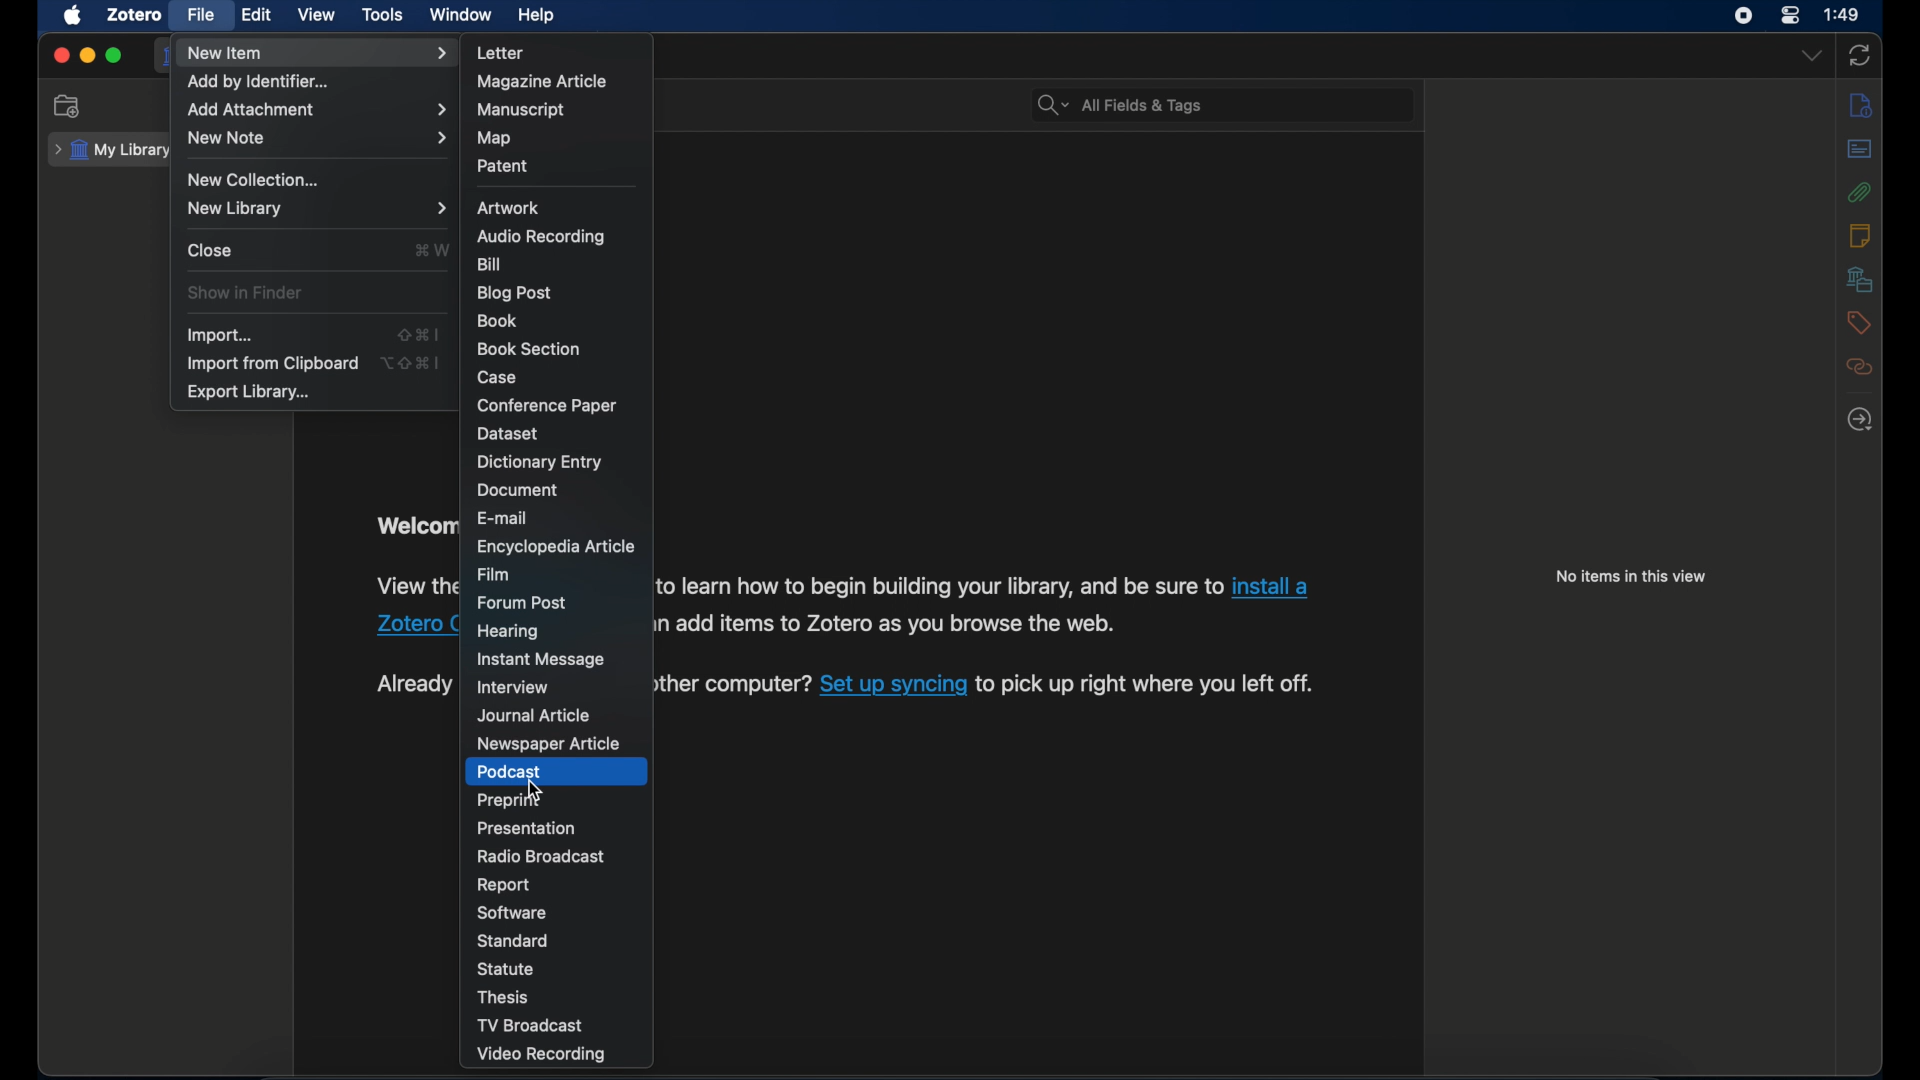 The height and width of the screenshot is (1080, 1920). Describe the element at coordinates (412, 680) in the screenshot. I see `Already` at that location.